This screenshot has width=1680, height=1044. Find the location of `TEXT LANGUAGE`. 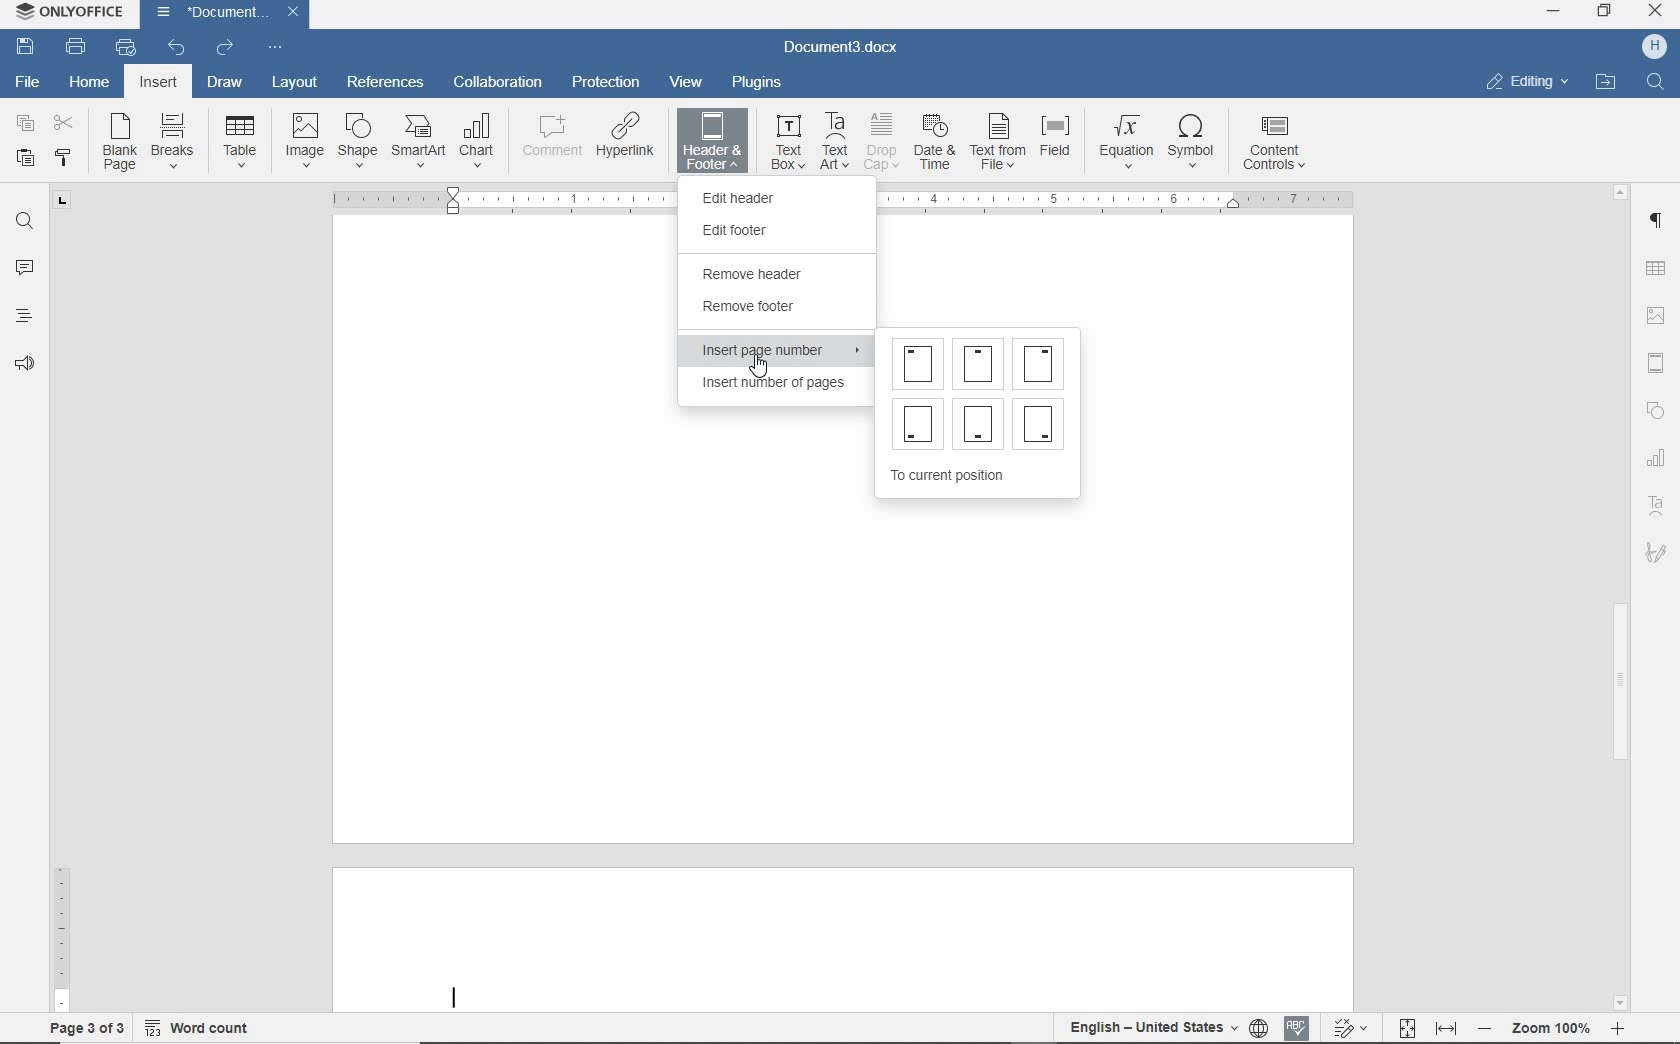

TEXT LANGUAGE is located at coordinates (1152, 1028).